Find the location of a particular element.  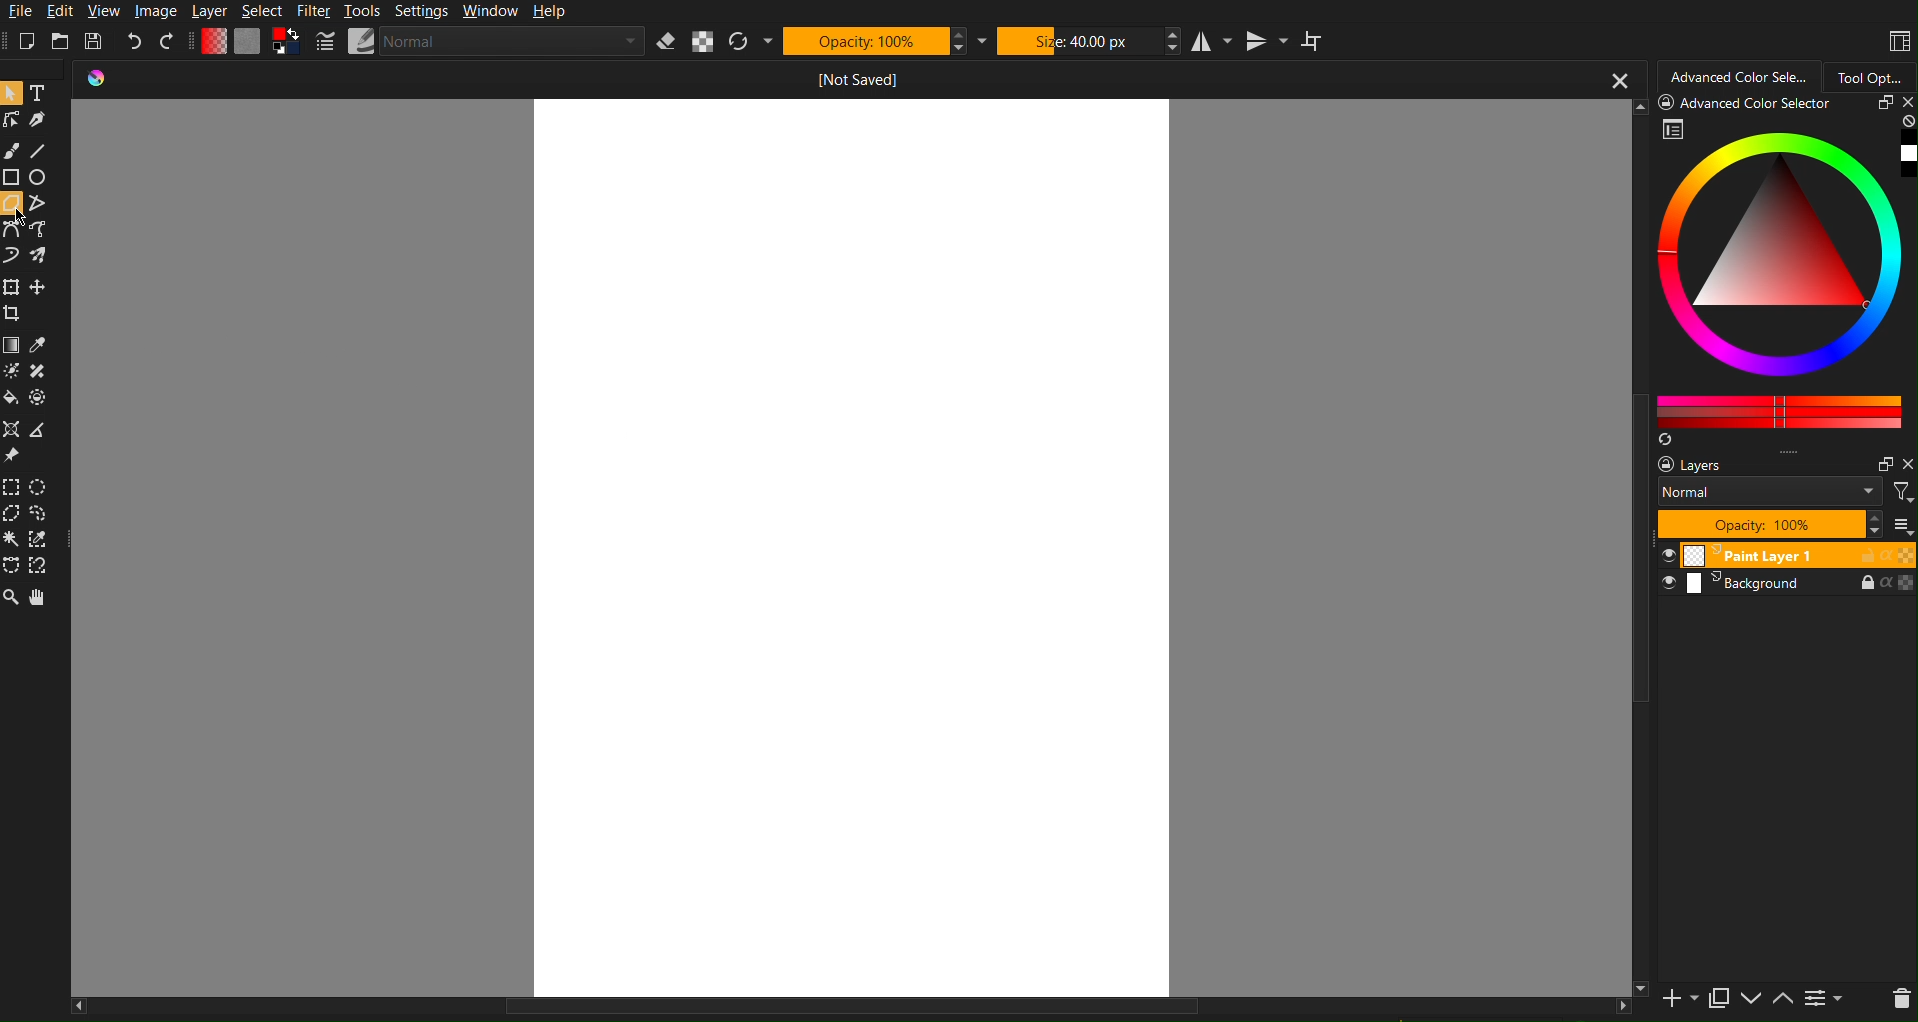

delete layer is located at coordinates (1900, 999).